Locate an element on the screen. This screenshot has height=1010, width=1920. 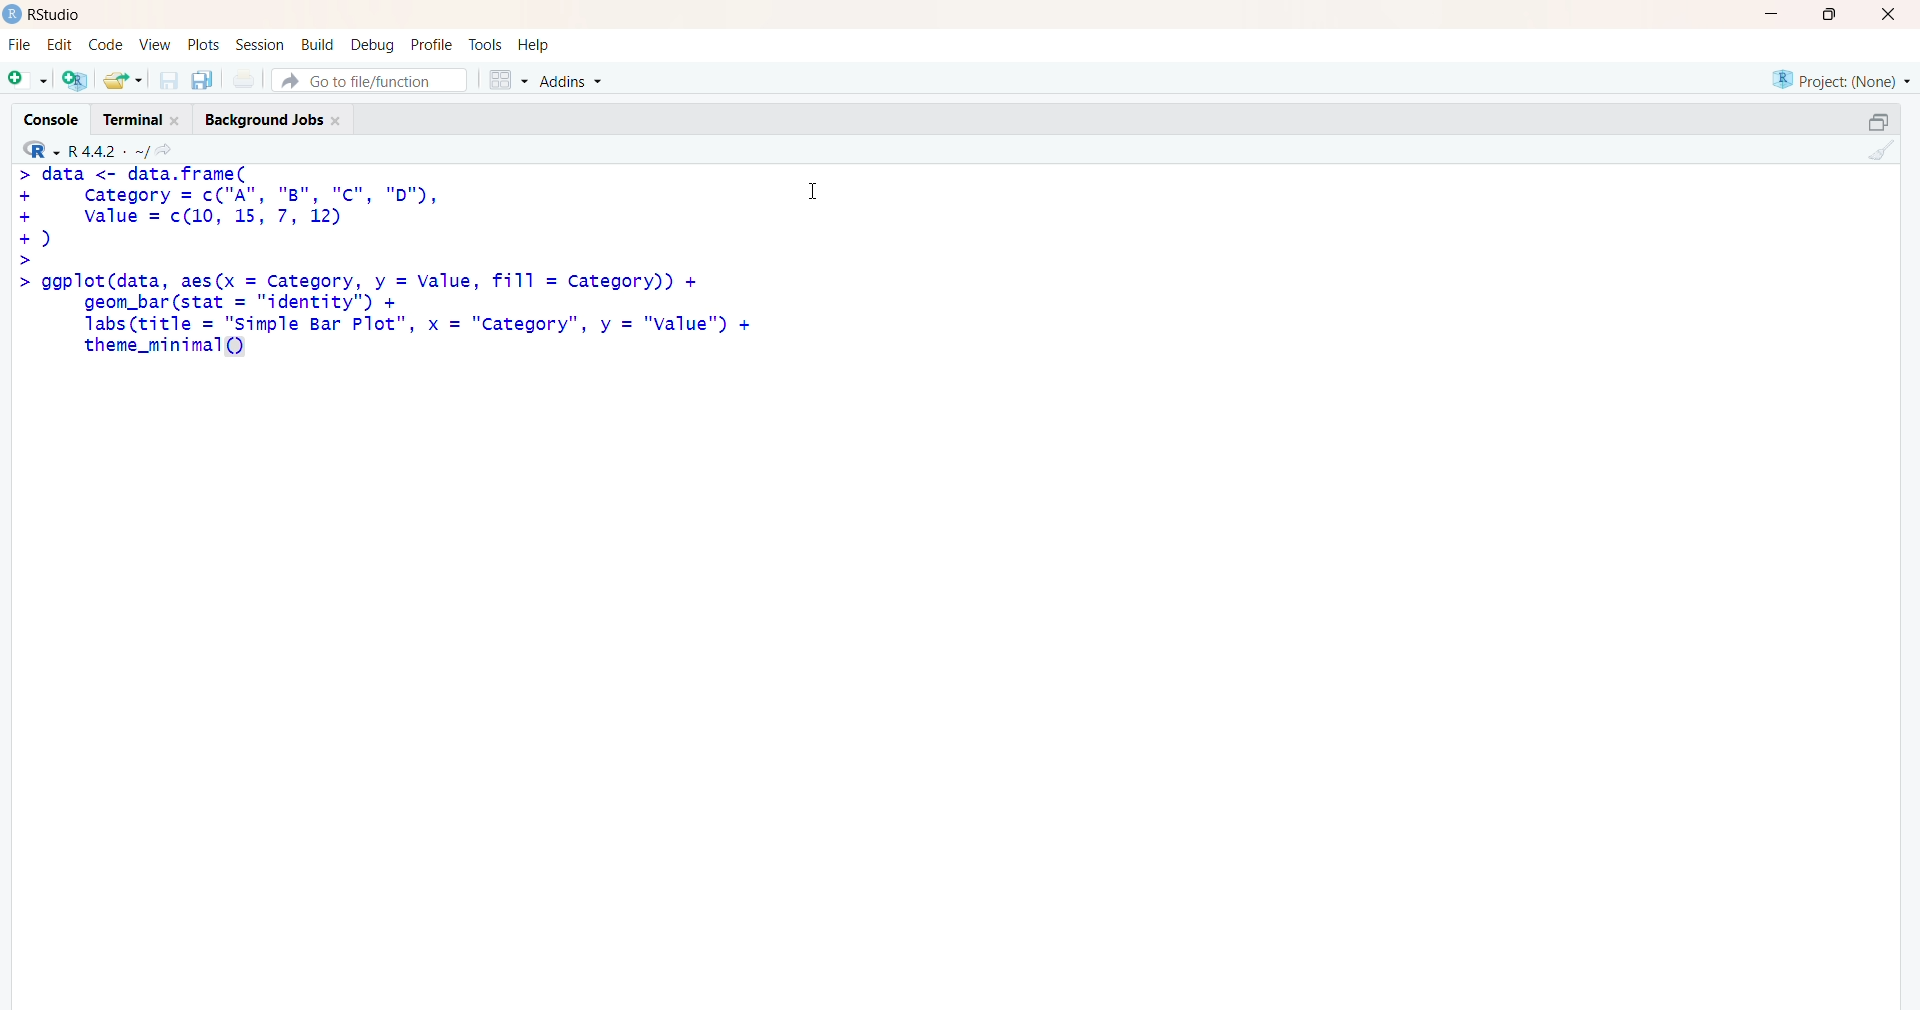
maximize is located at coordinates (1878, 122).